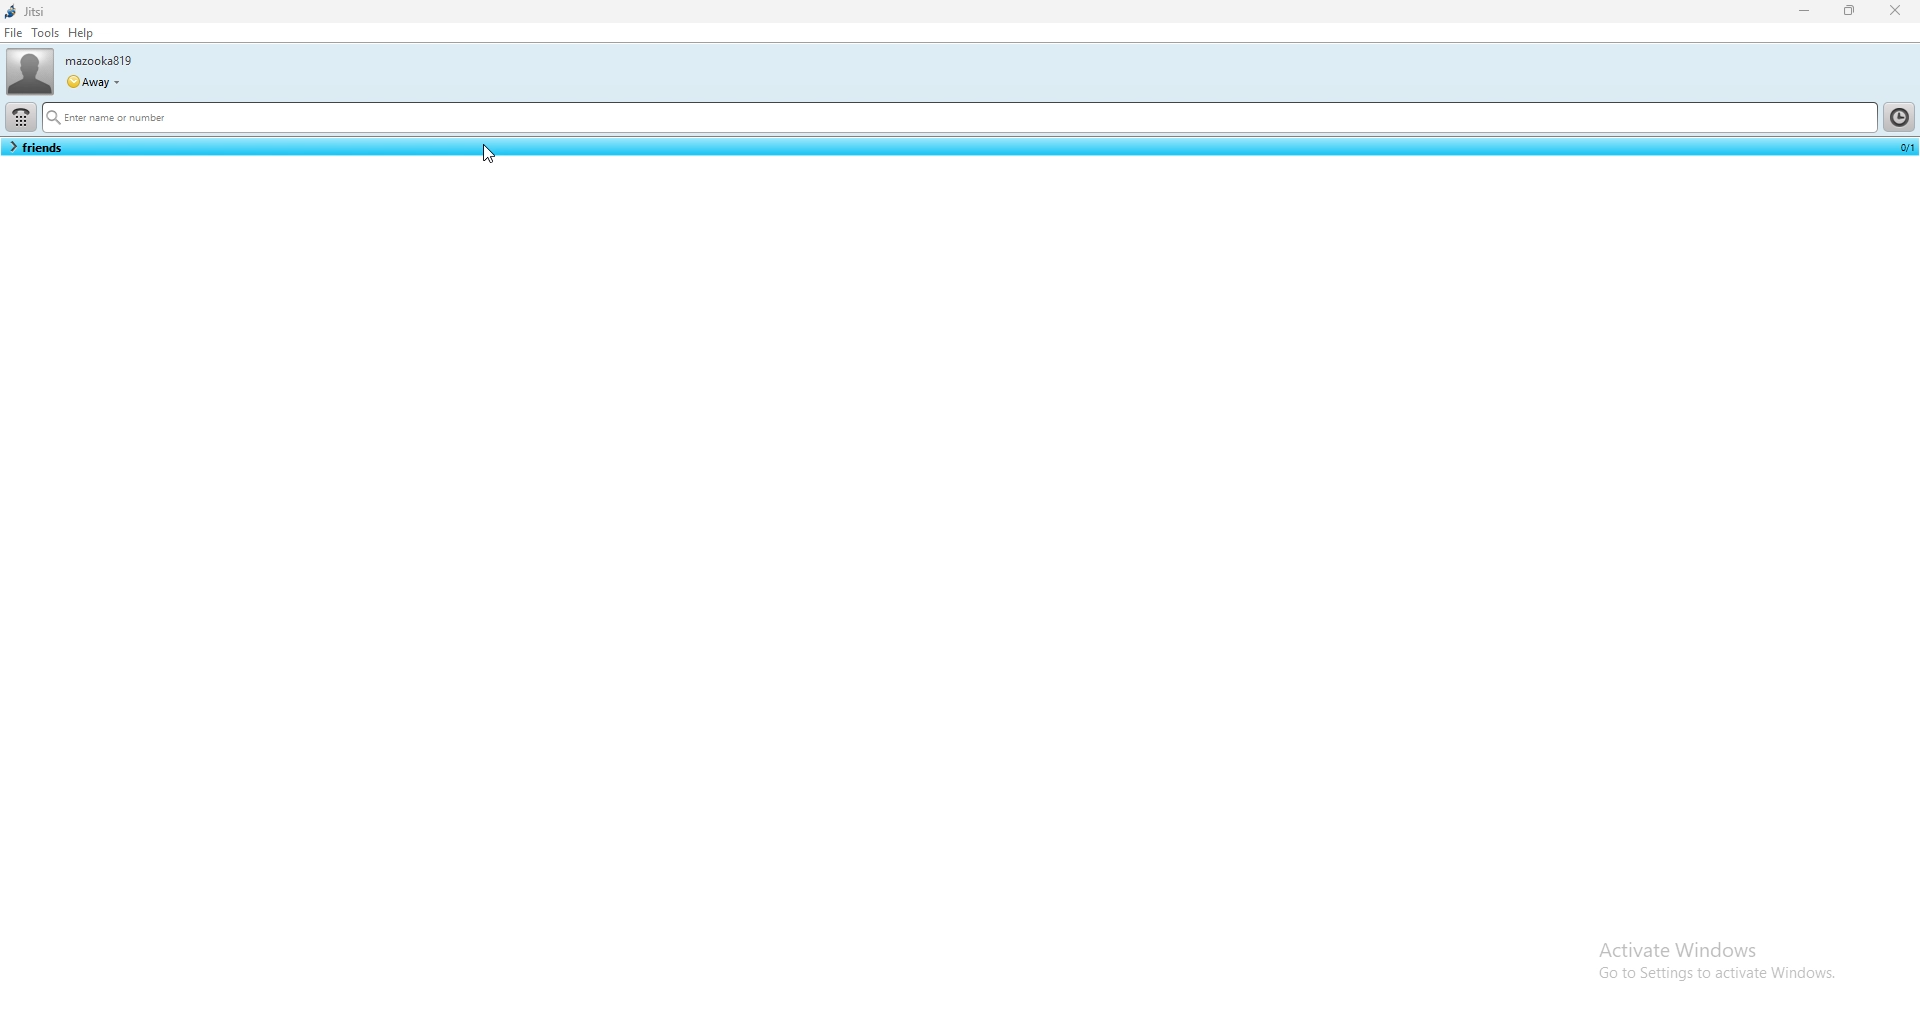 This screenshot has width=1920, height=1032. What do you see at coordinates (27, 12) in the screenshot?
I see `jitsi` at bounding box center [27, 12].